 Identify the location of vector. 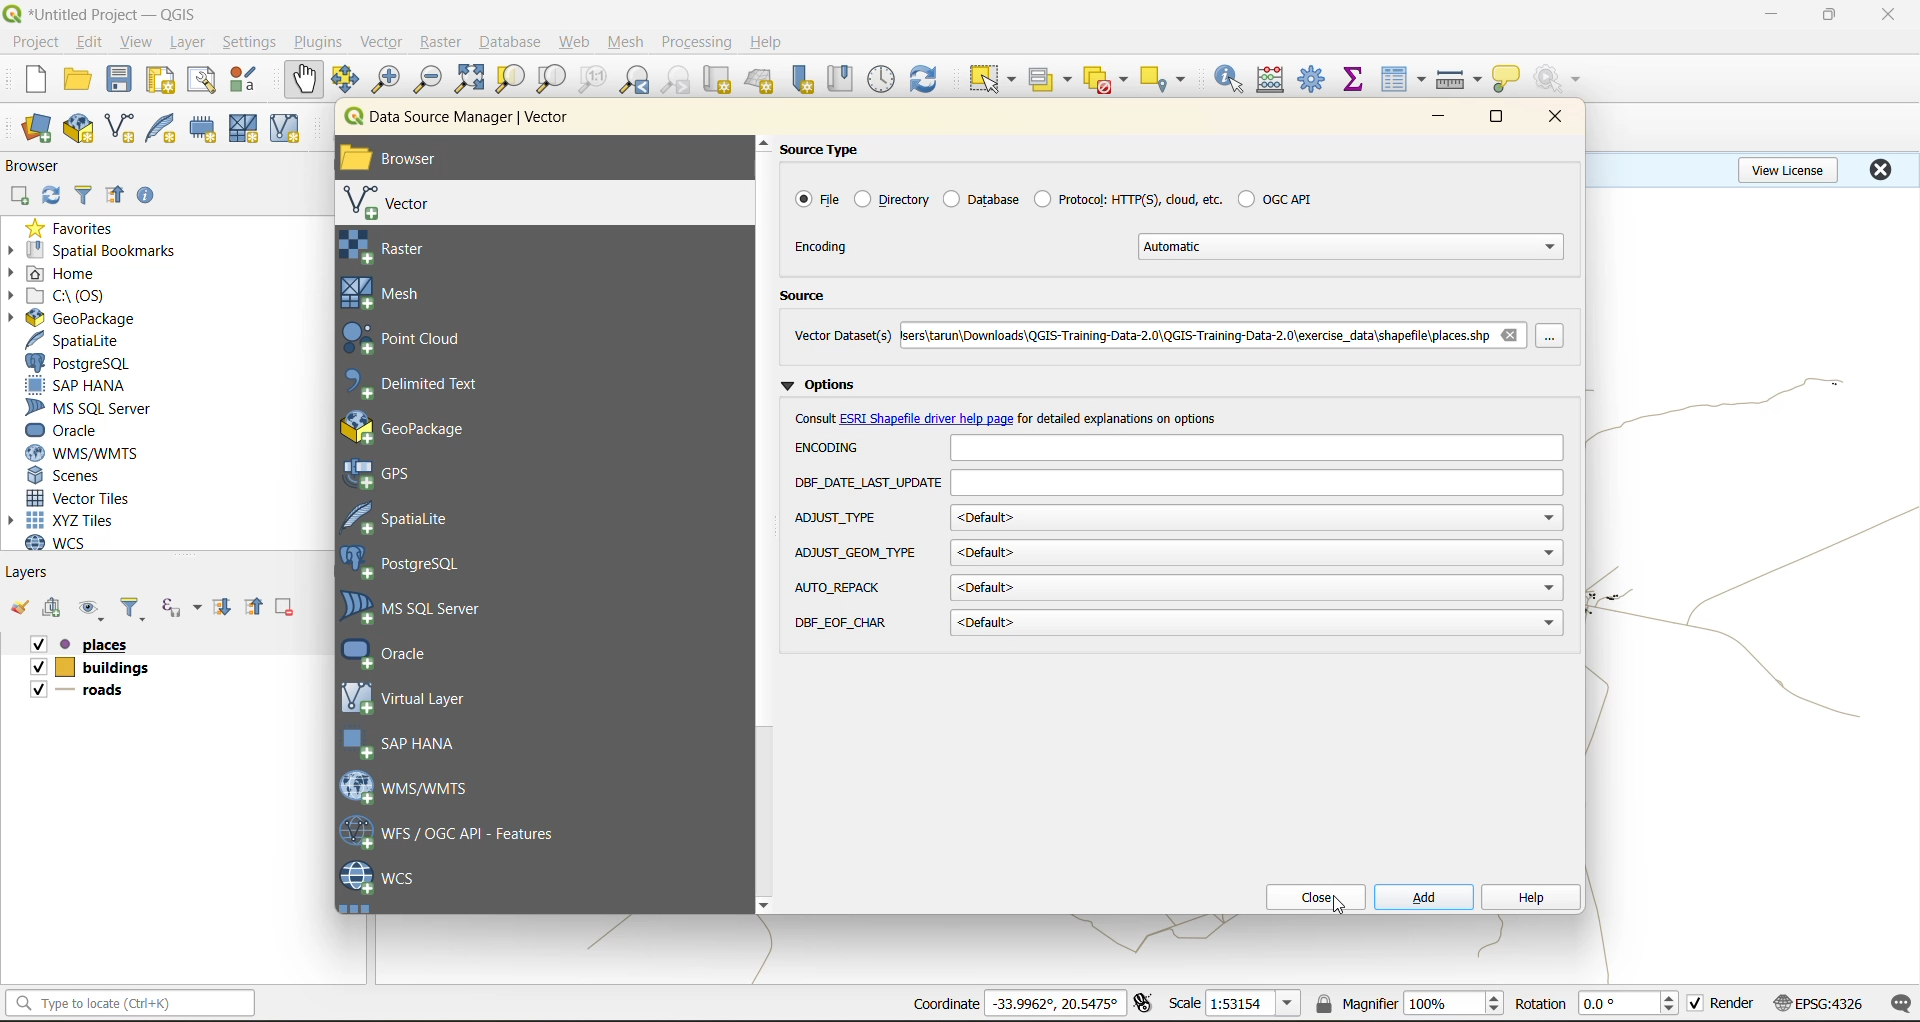
(401, 203).